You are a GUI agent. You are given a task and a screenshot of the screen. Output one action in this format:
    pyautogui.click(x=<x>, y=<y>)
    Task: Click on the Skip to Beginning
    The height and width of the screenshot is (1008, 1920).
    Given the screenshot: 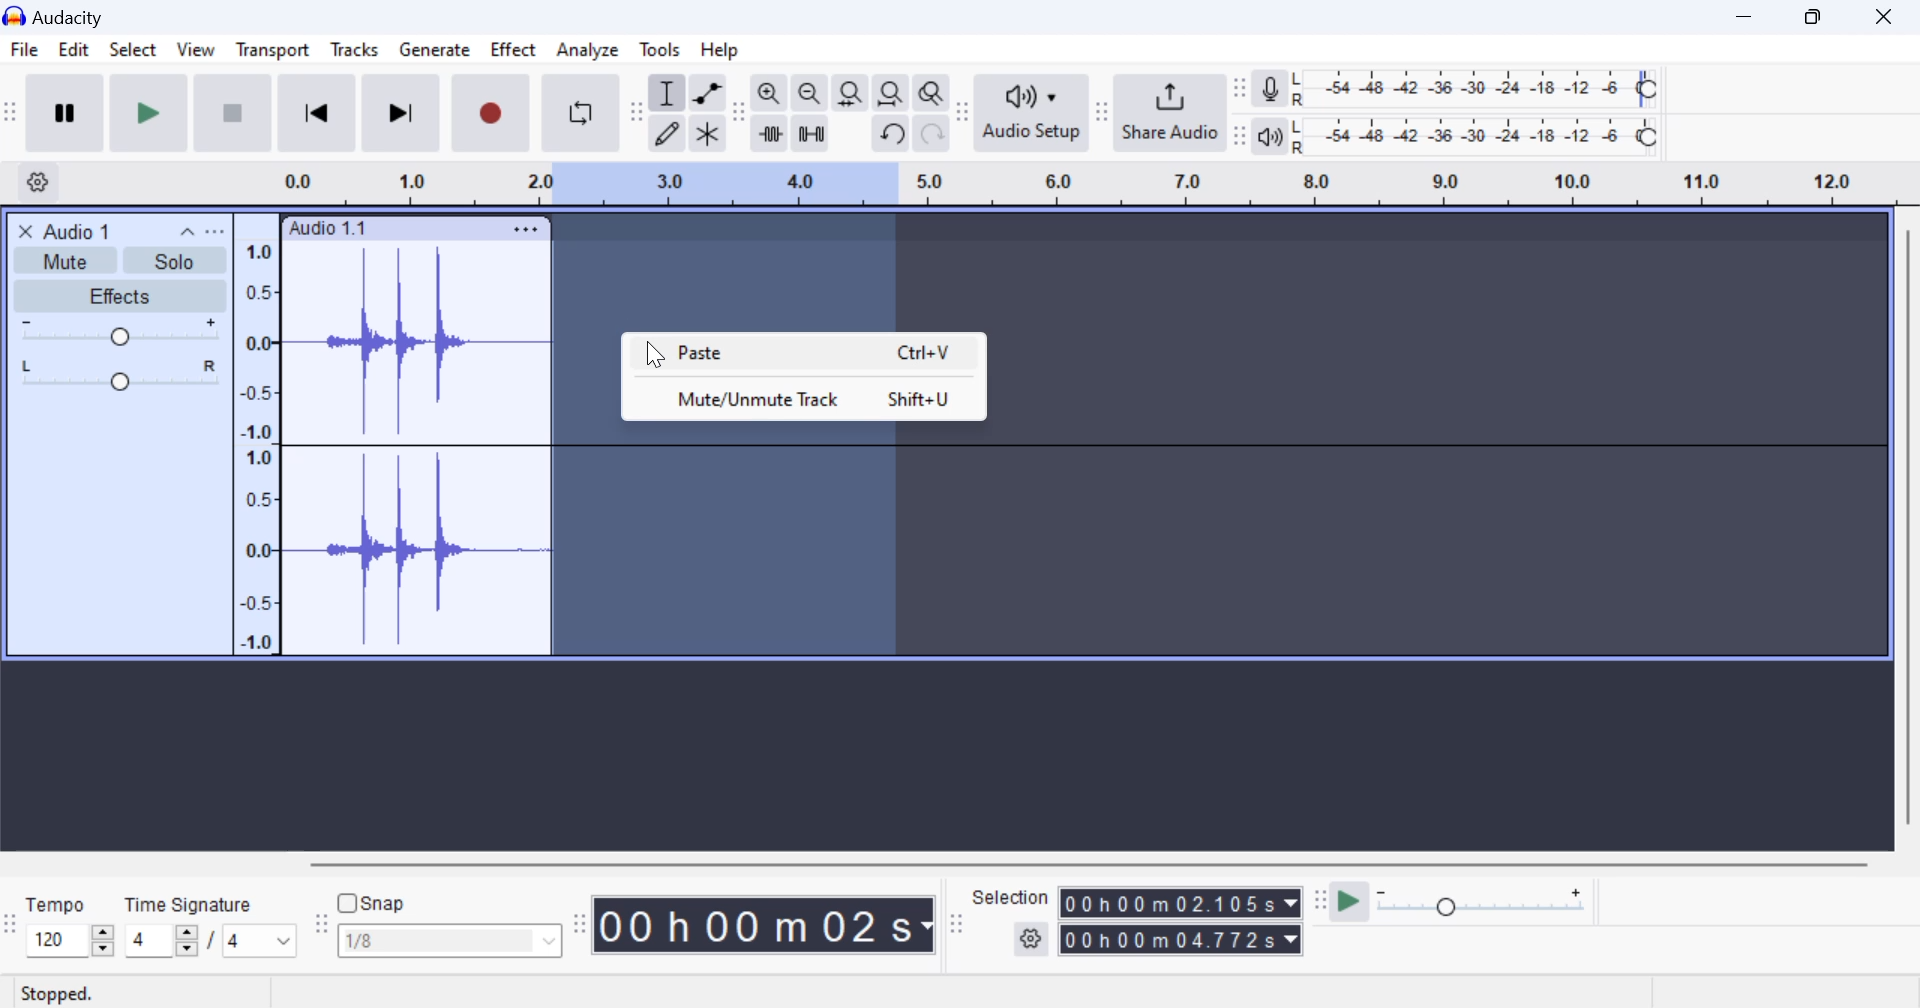 What is the action you would take?
    pyautogui.click(x=316, y=114)
    